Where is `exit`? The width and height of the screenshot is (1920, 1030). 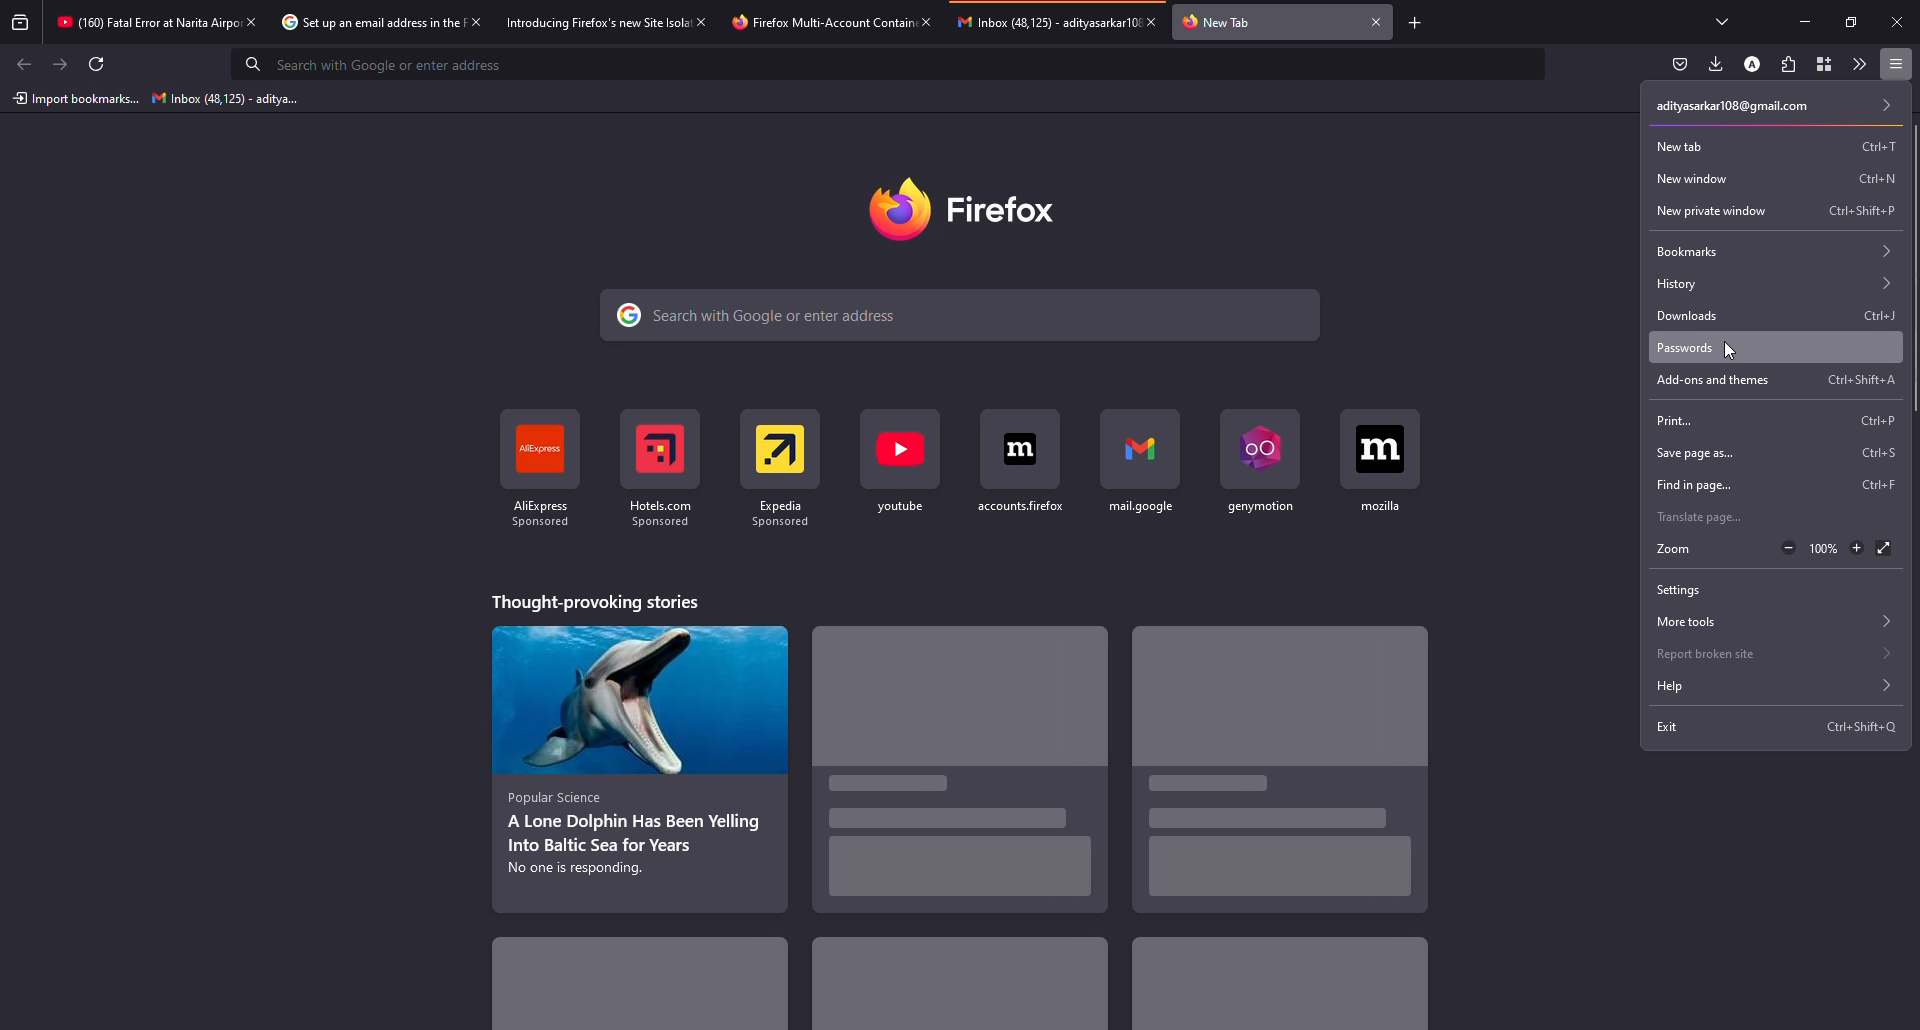
exit is located at coordinates (1668, 730).